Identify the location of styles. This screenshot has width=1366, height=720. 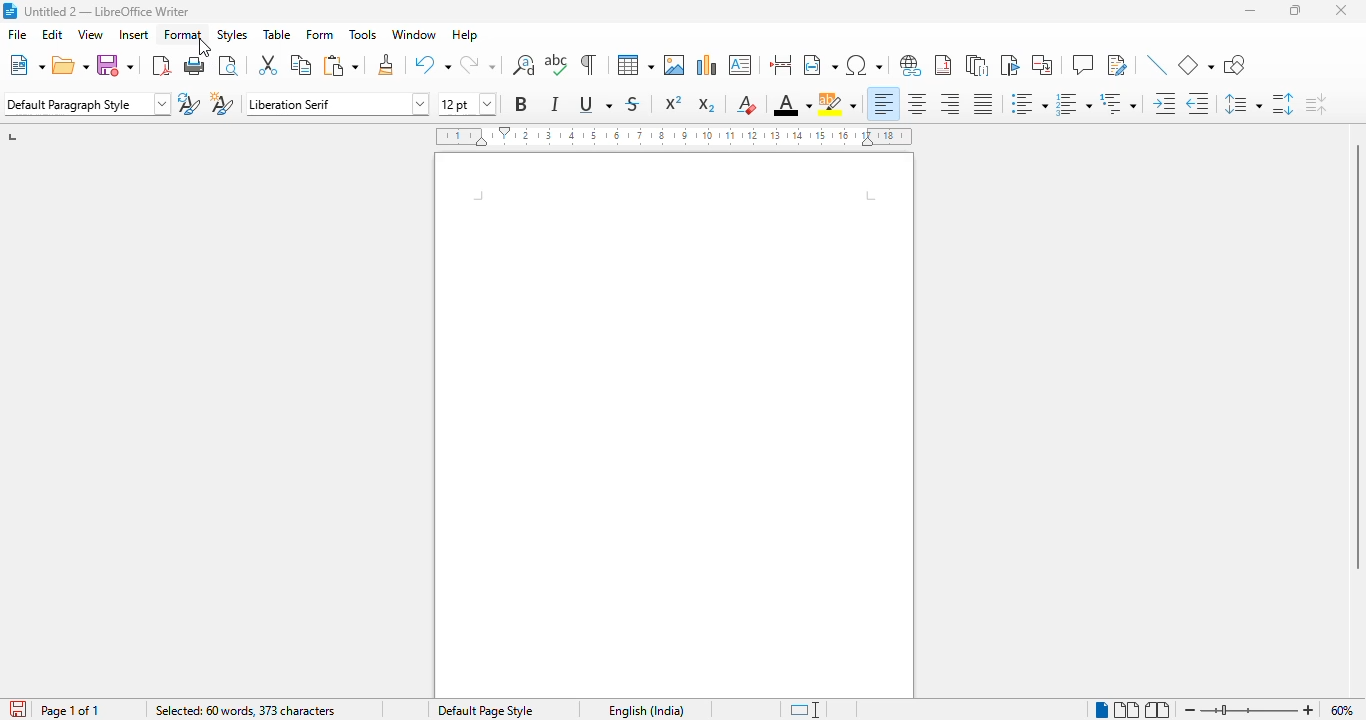
(232, 34).